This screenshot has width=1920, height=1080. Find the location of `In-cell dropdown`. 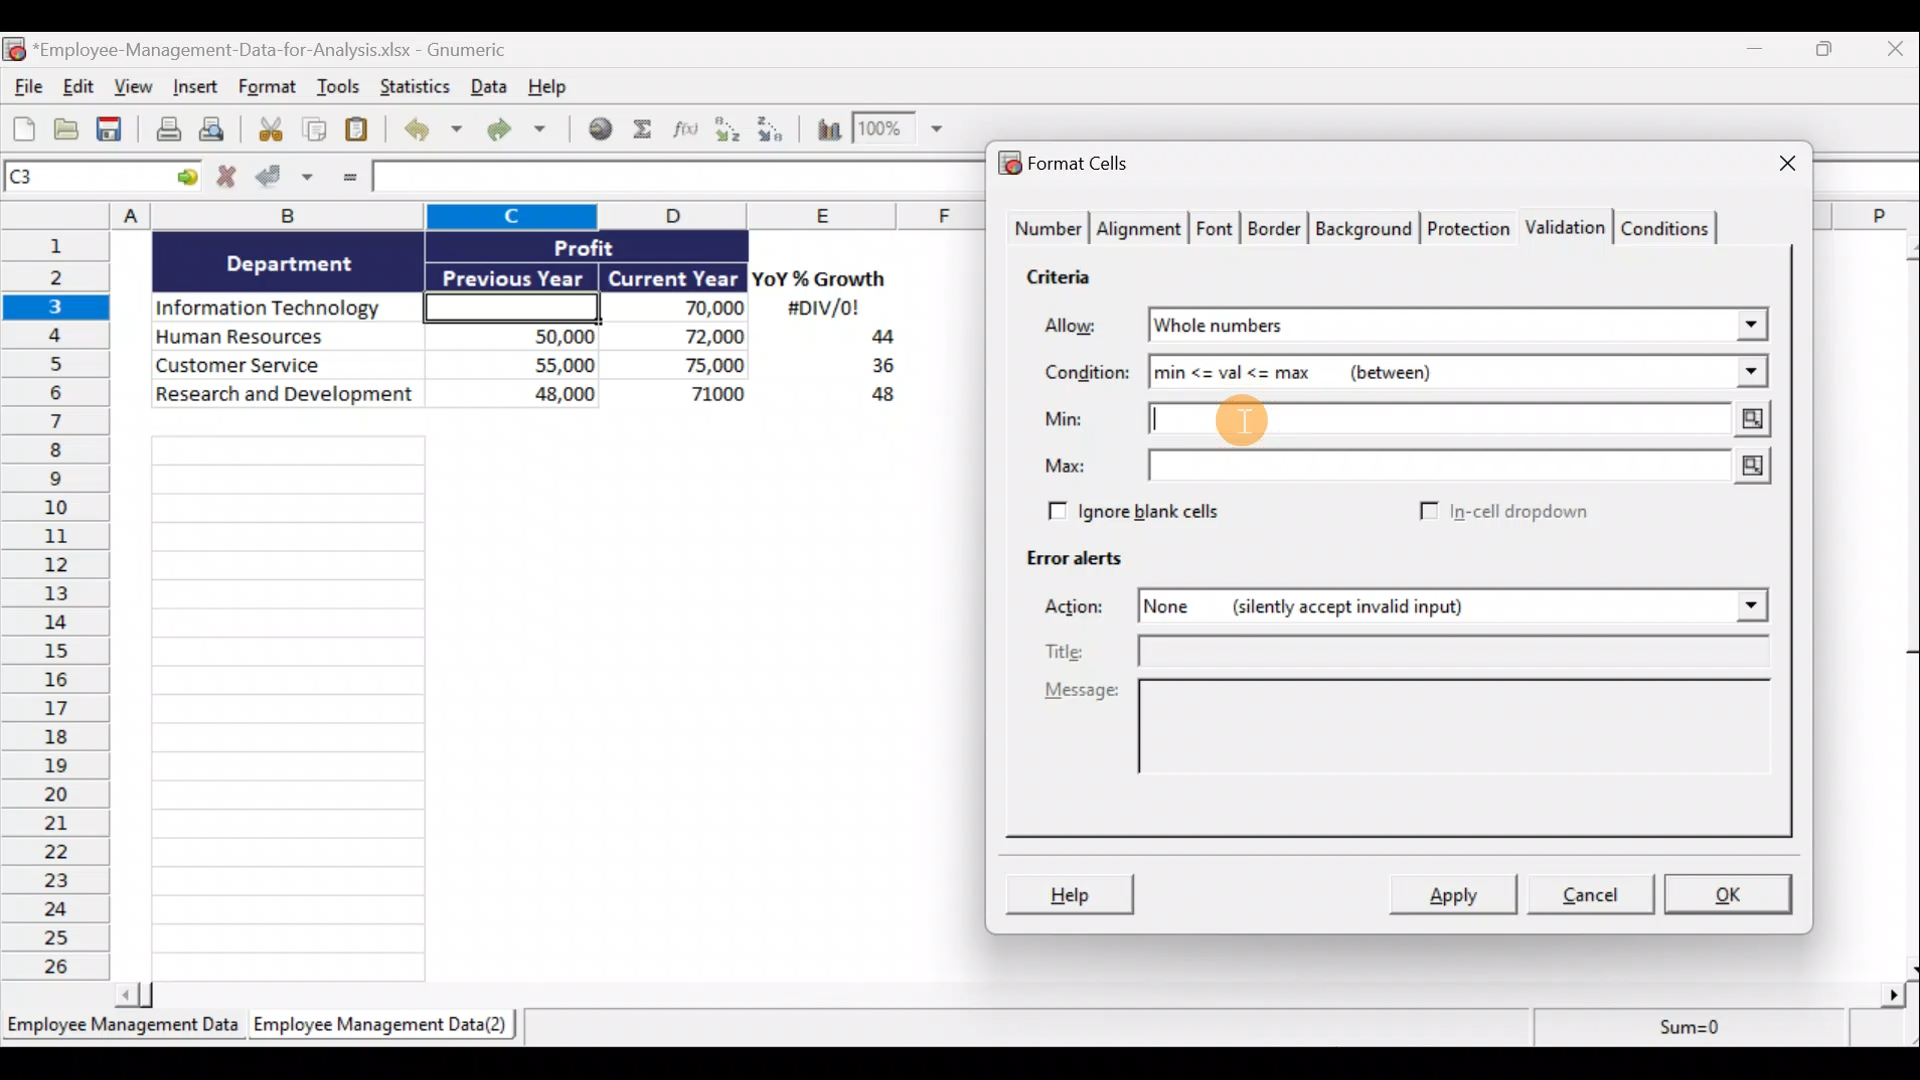

In-cell dropdown is located at coordinates (1502, 513).